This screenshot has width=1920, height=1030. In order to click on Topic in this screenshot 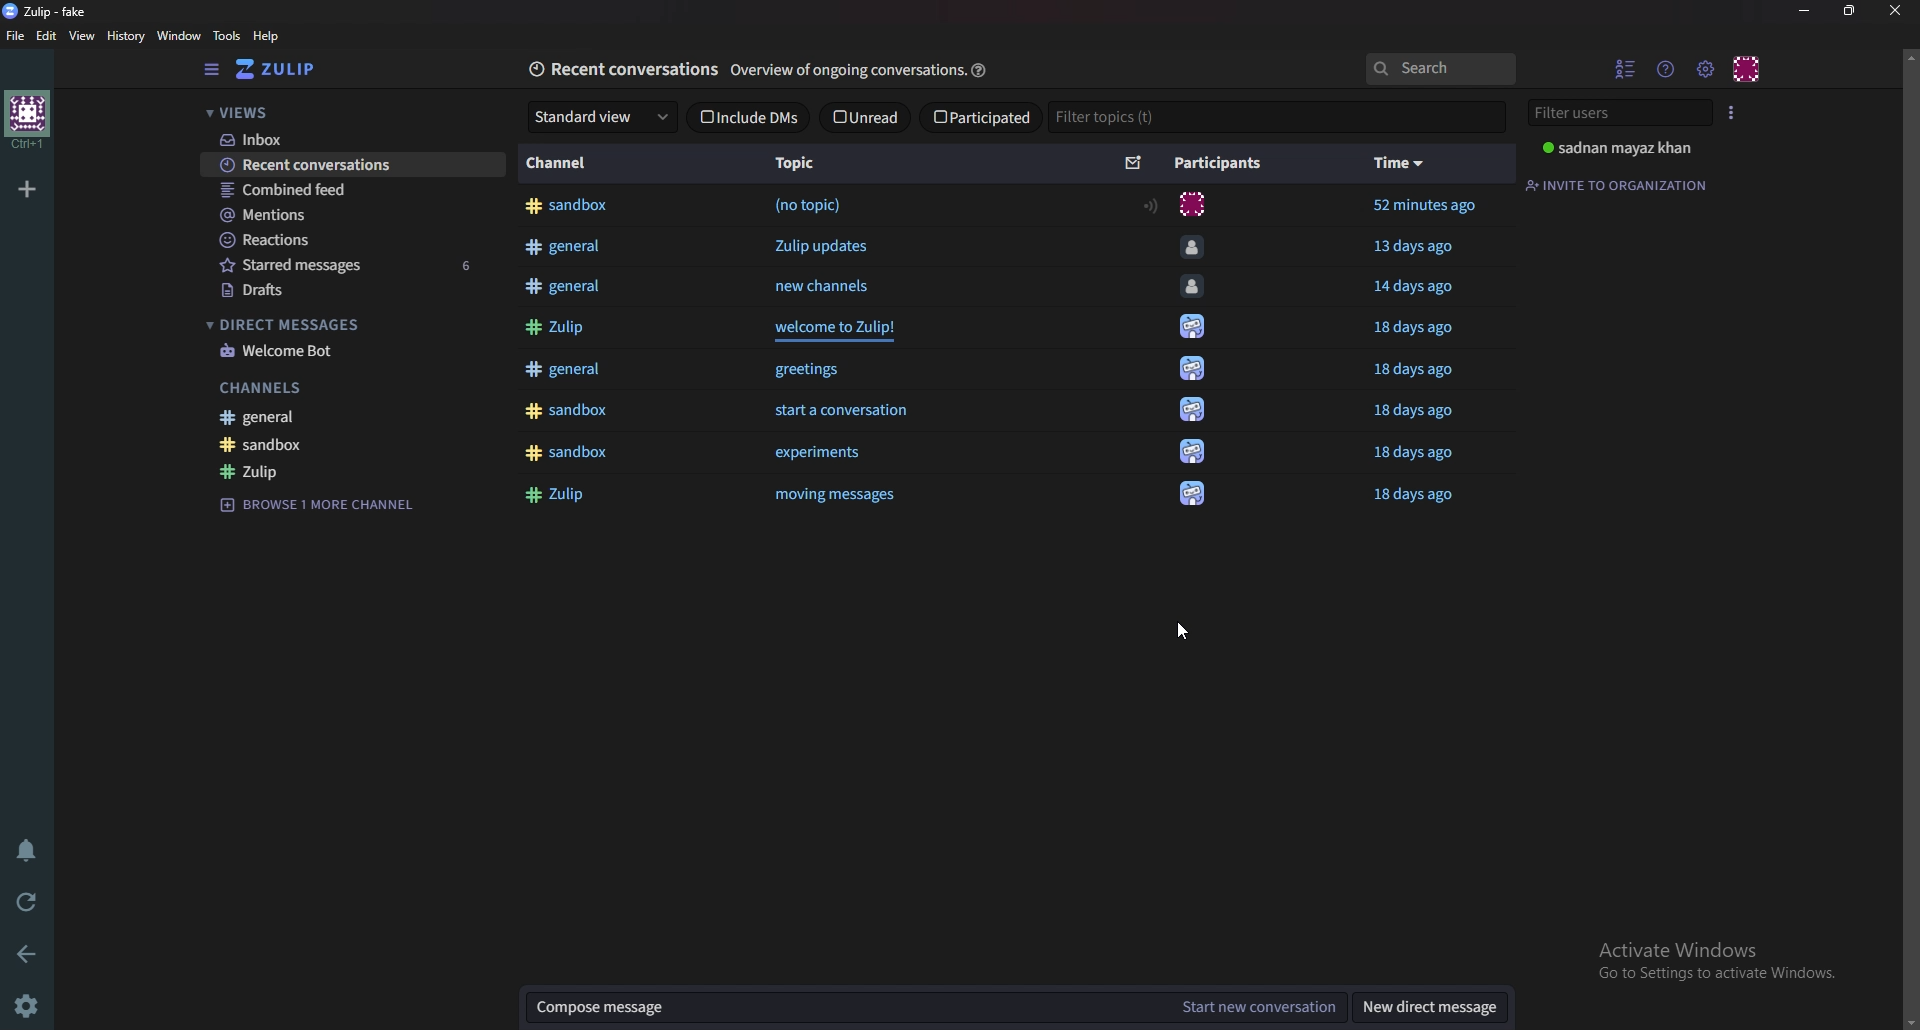, I will do `click(799, 161)`.